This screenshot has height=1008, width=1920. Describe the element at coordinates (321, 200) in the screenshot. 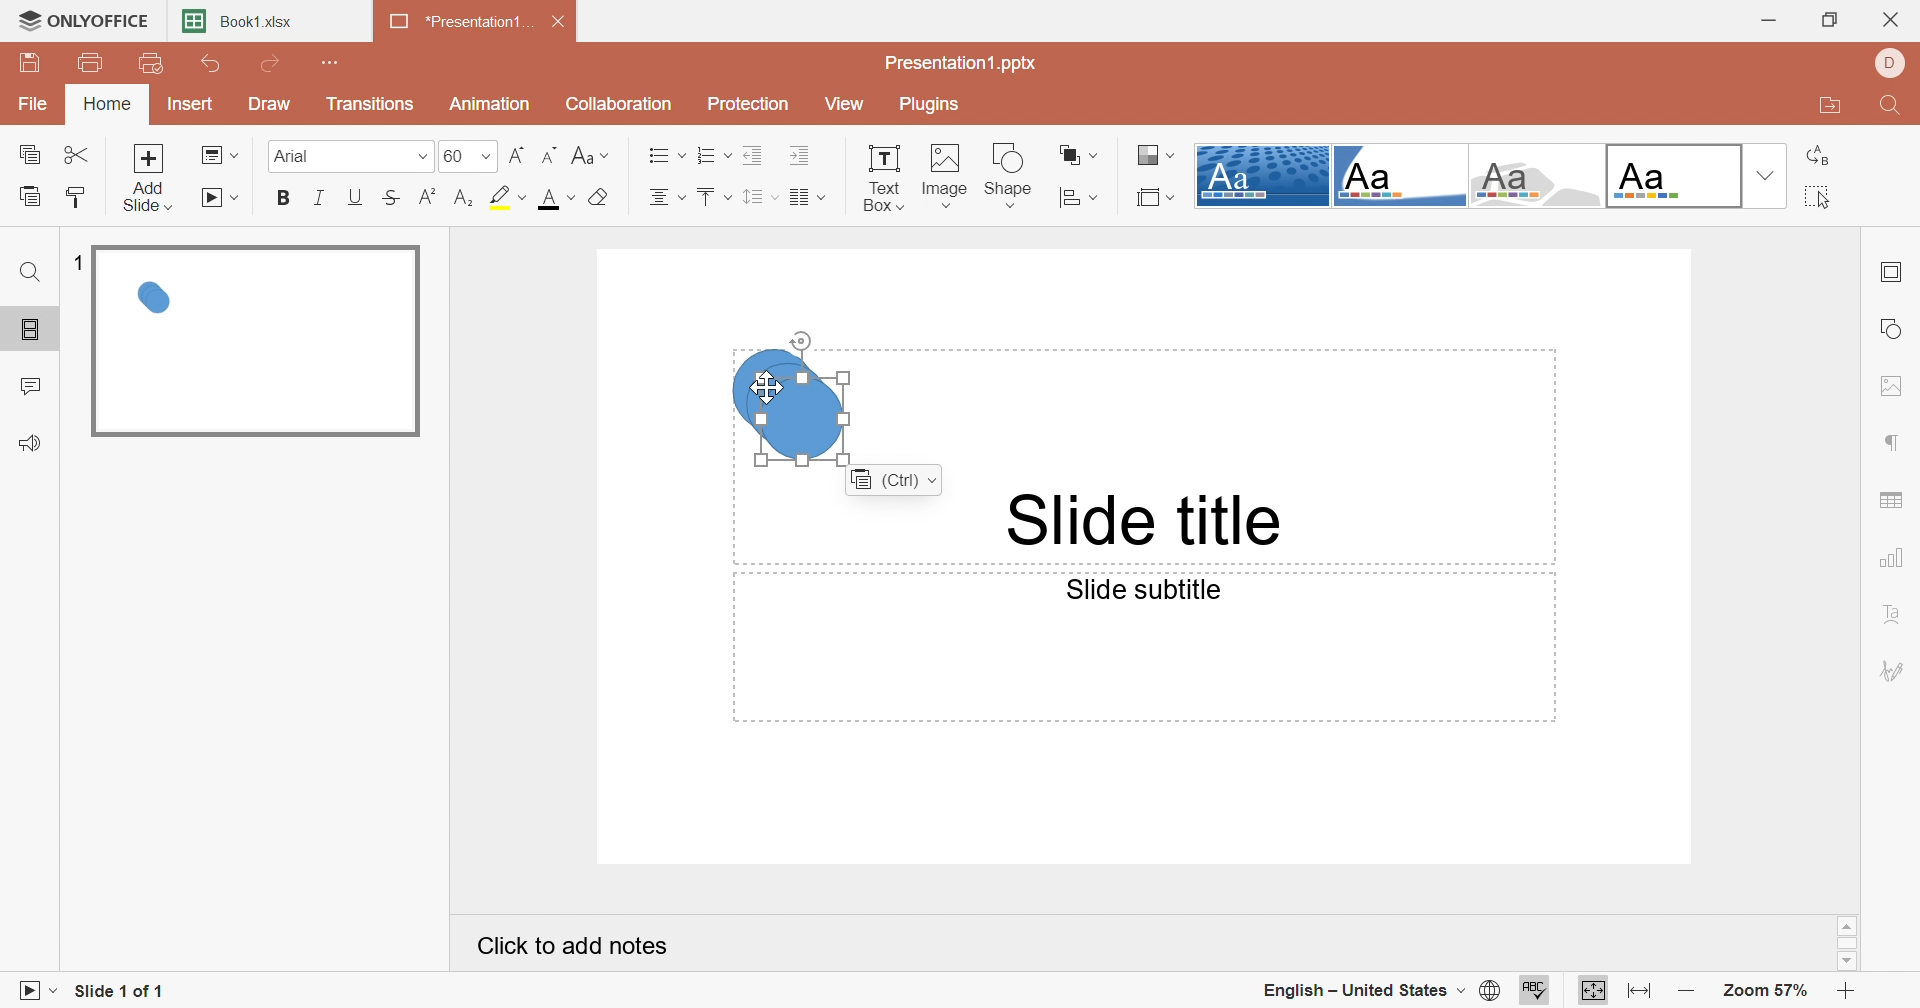

I see `Italic` at that location.